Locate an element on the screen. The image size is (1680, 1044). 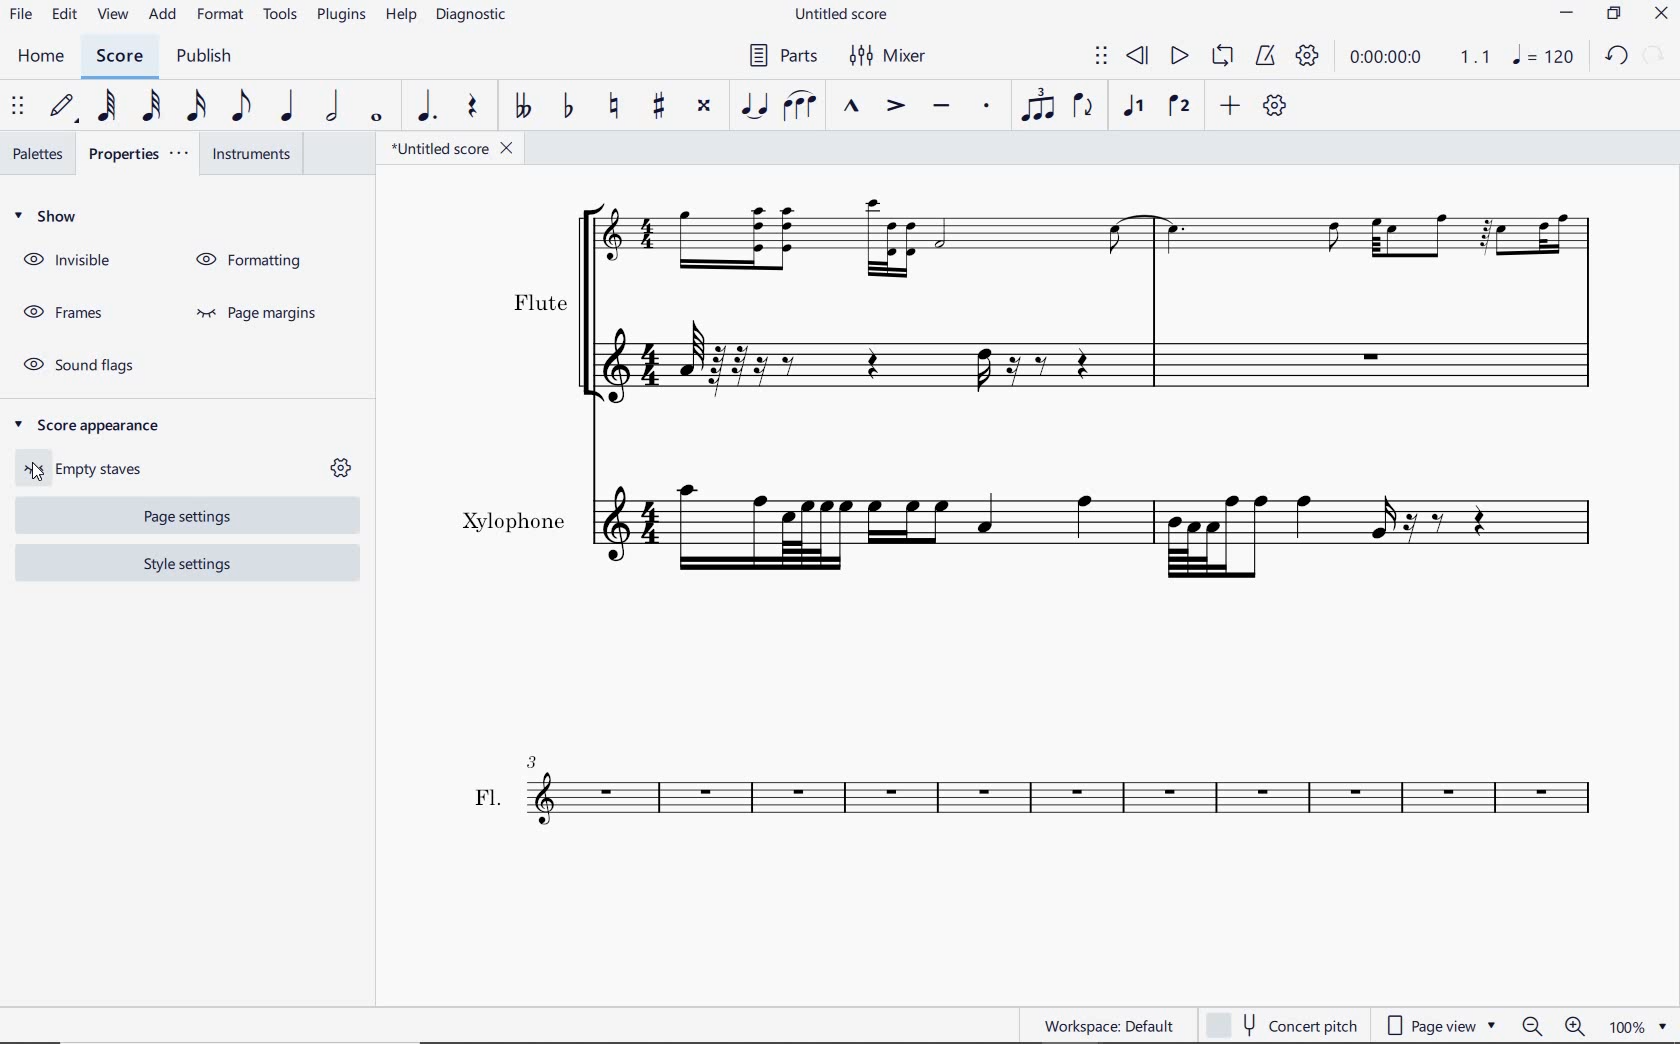
PLAY TIME is located at coordinates (1366, 59).